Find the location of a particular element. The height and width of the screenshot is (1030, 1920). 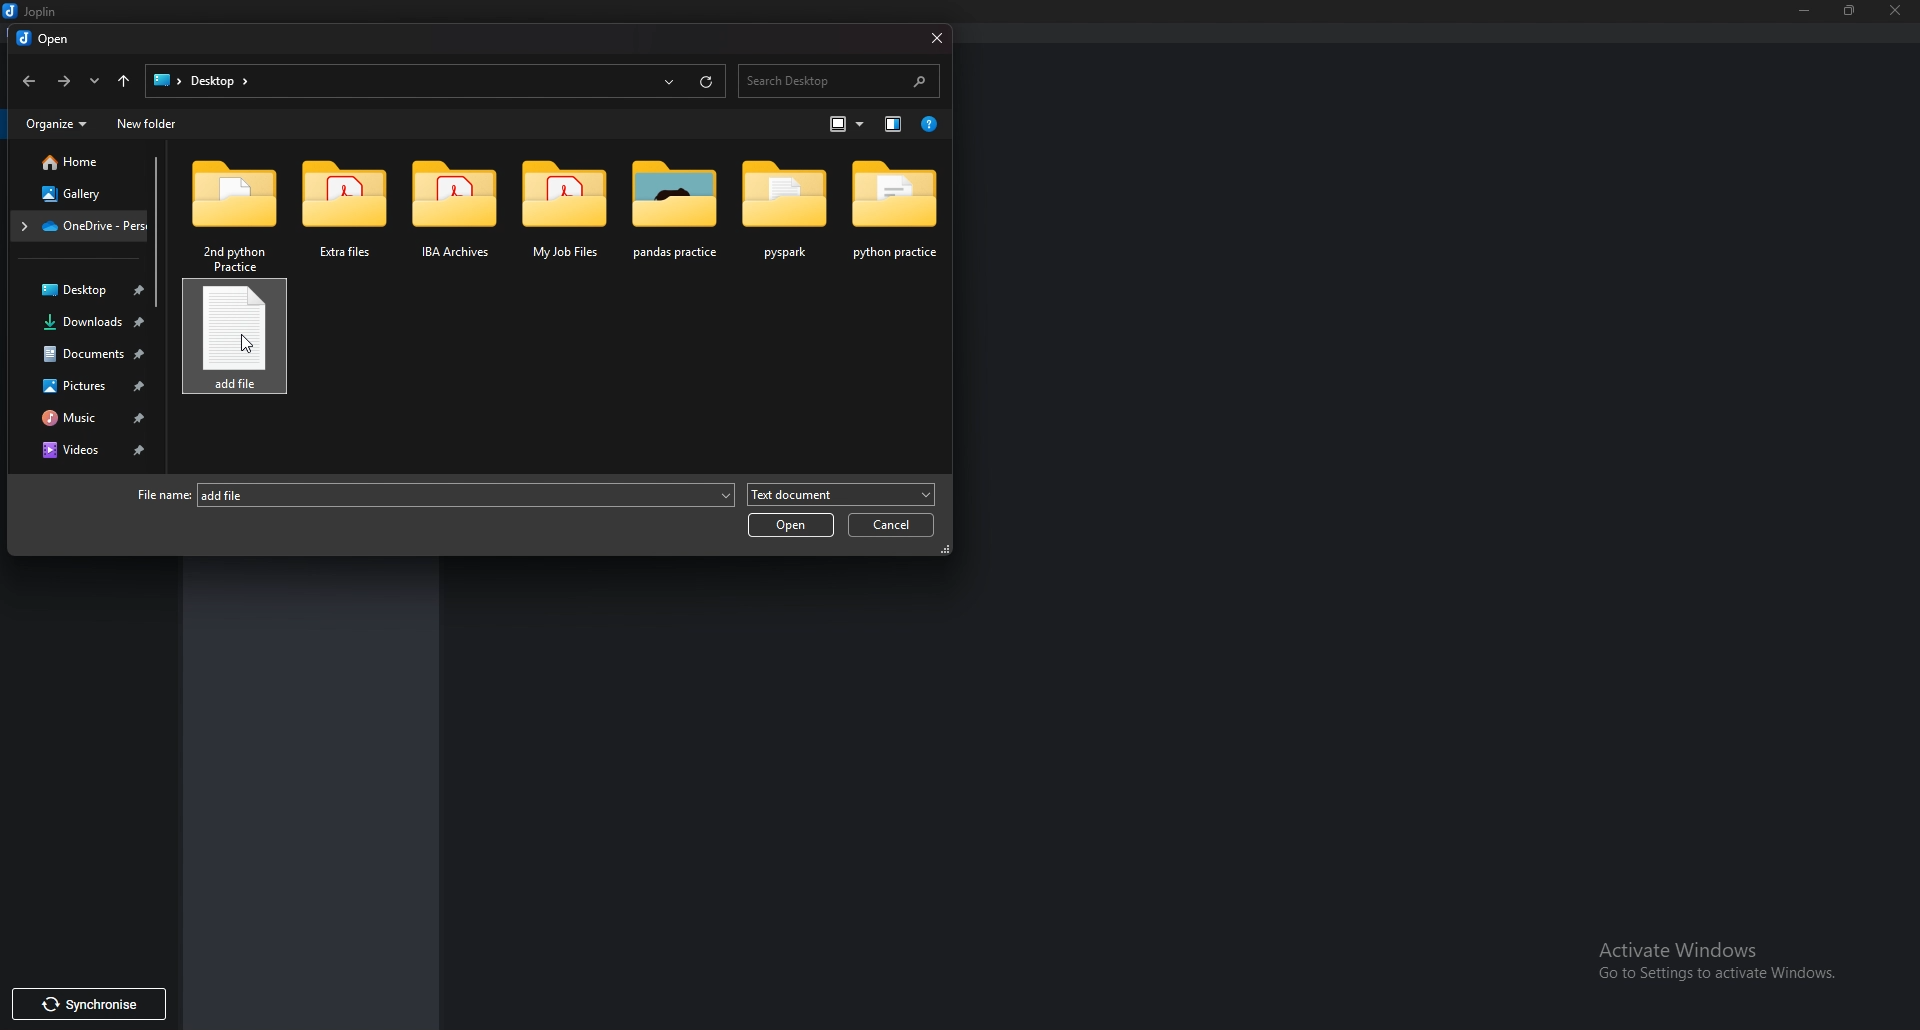

forward is located at coordinates (66, 80).